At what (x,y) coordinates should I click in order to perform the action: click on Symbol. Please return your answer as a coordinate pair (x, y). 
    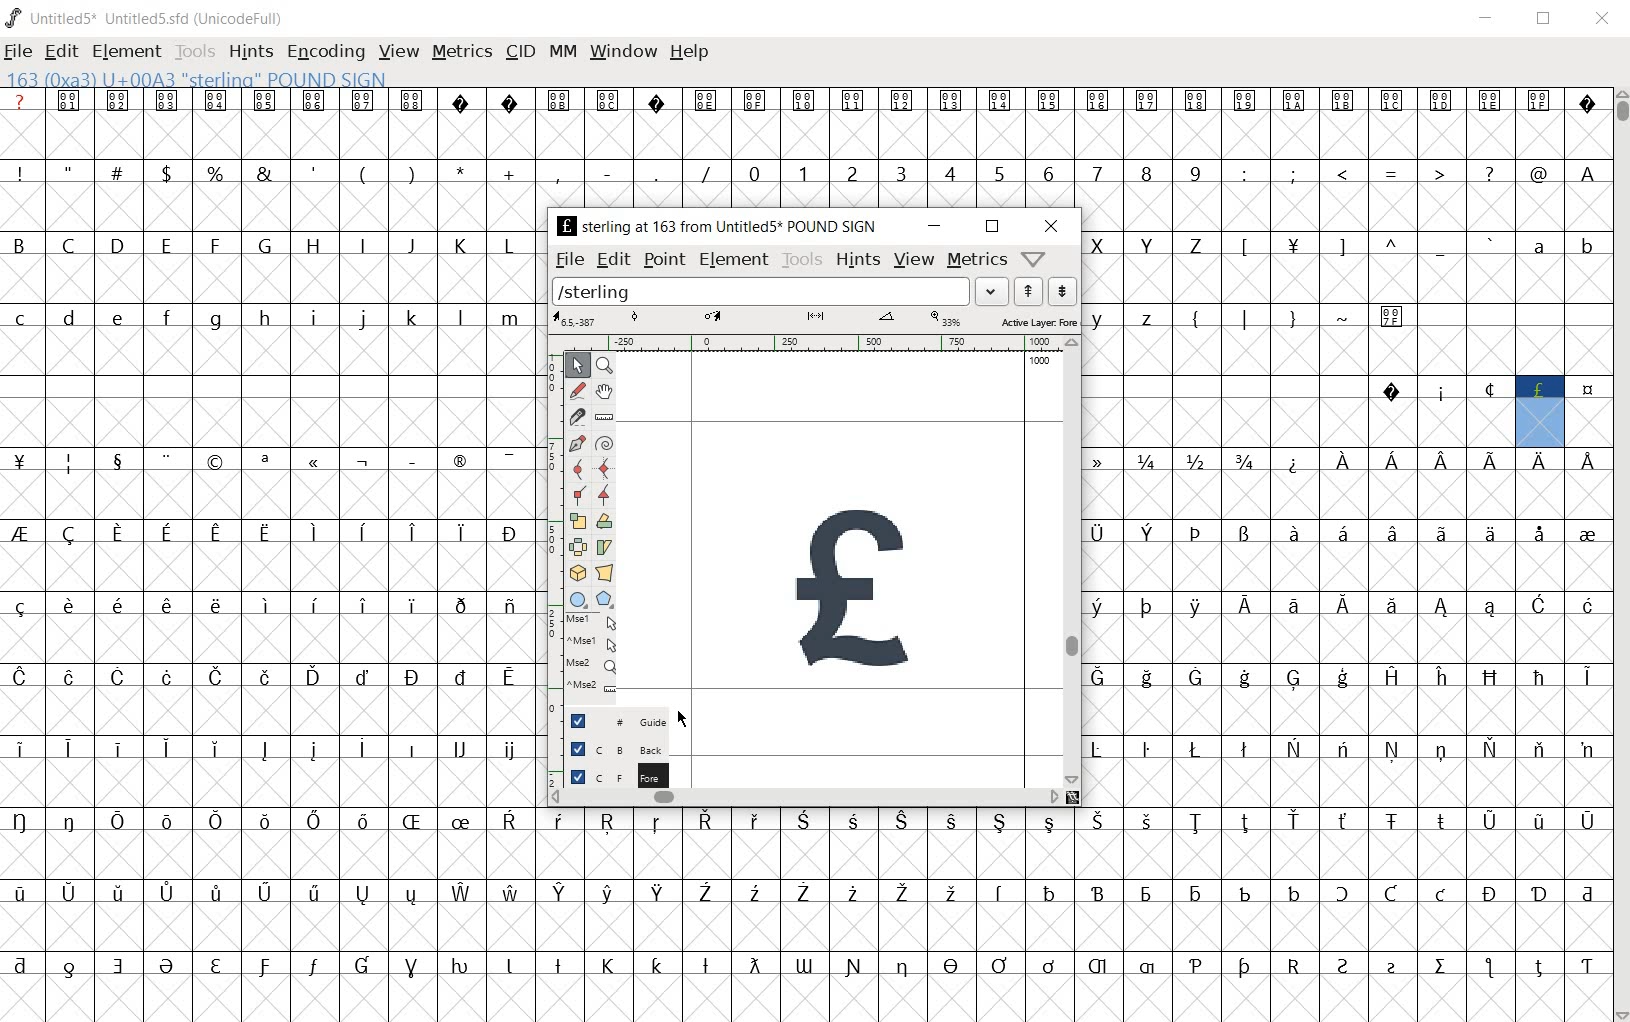
    Looking at the image, I should click on (460, 463).